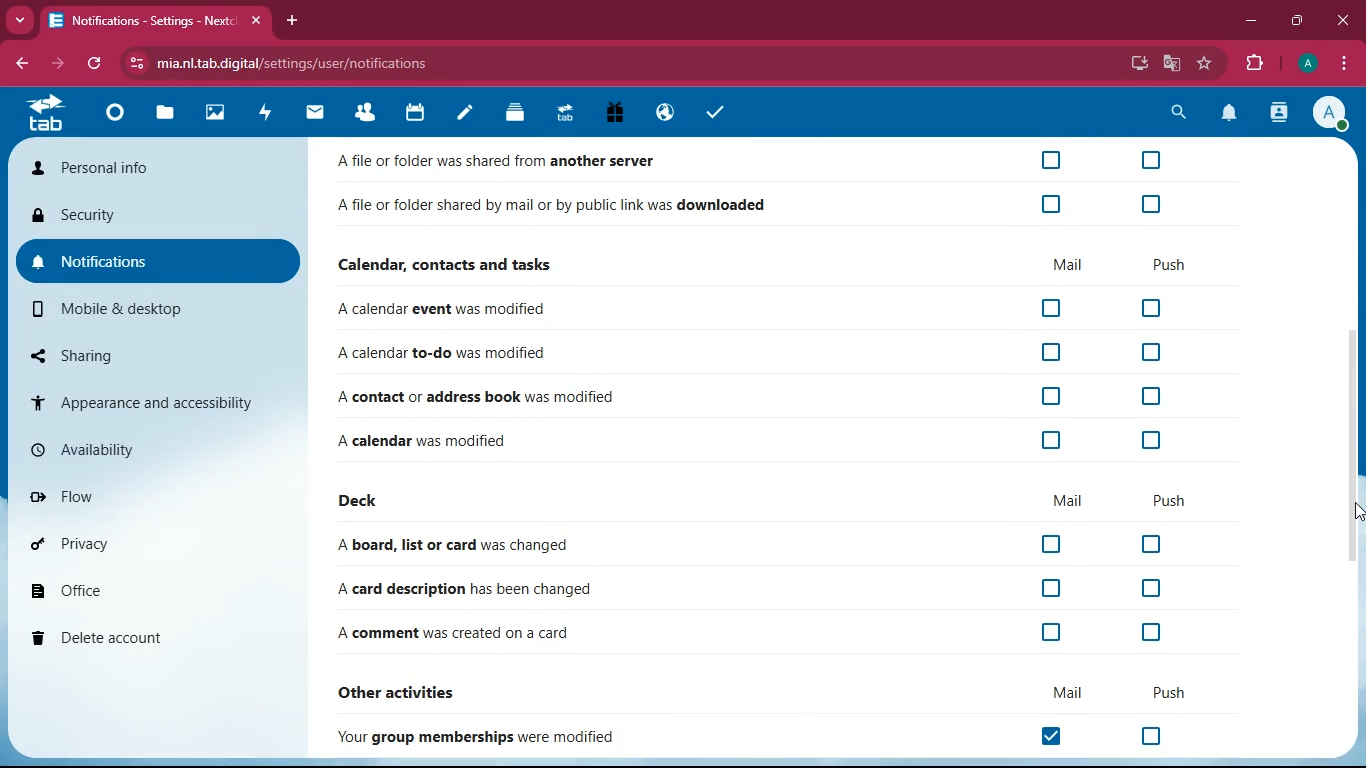 The image size is (1366, 768). What do you see at coordinates (475, 396) in the screenshot?
I see `A contact or address book was modified` at bounding box center [475, 396].